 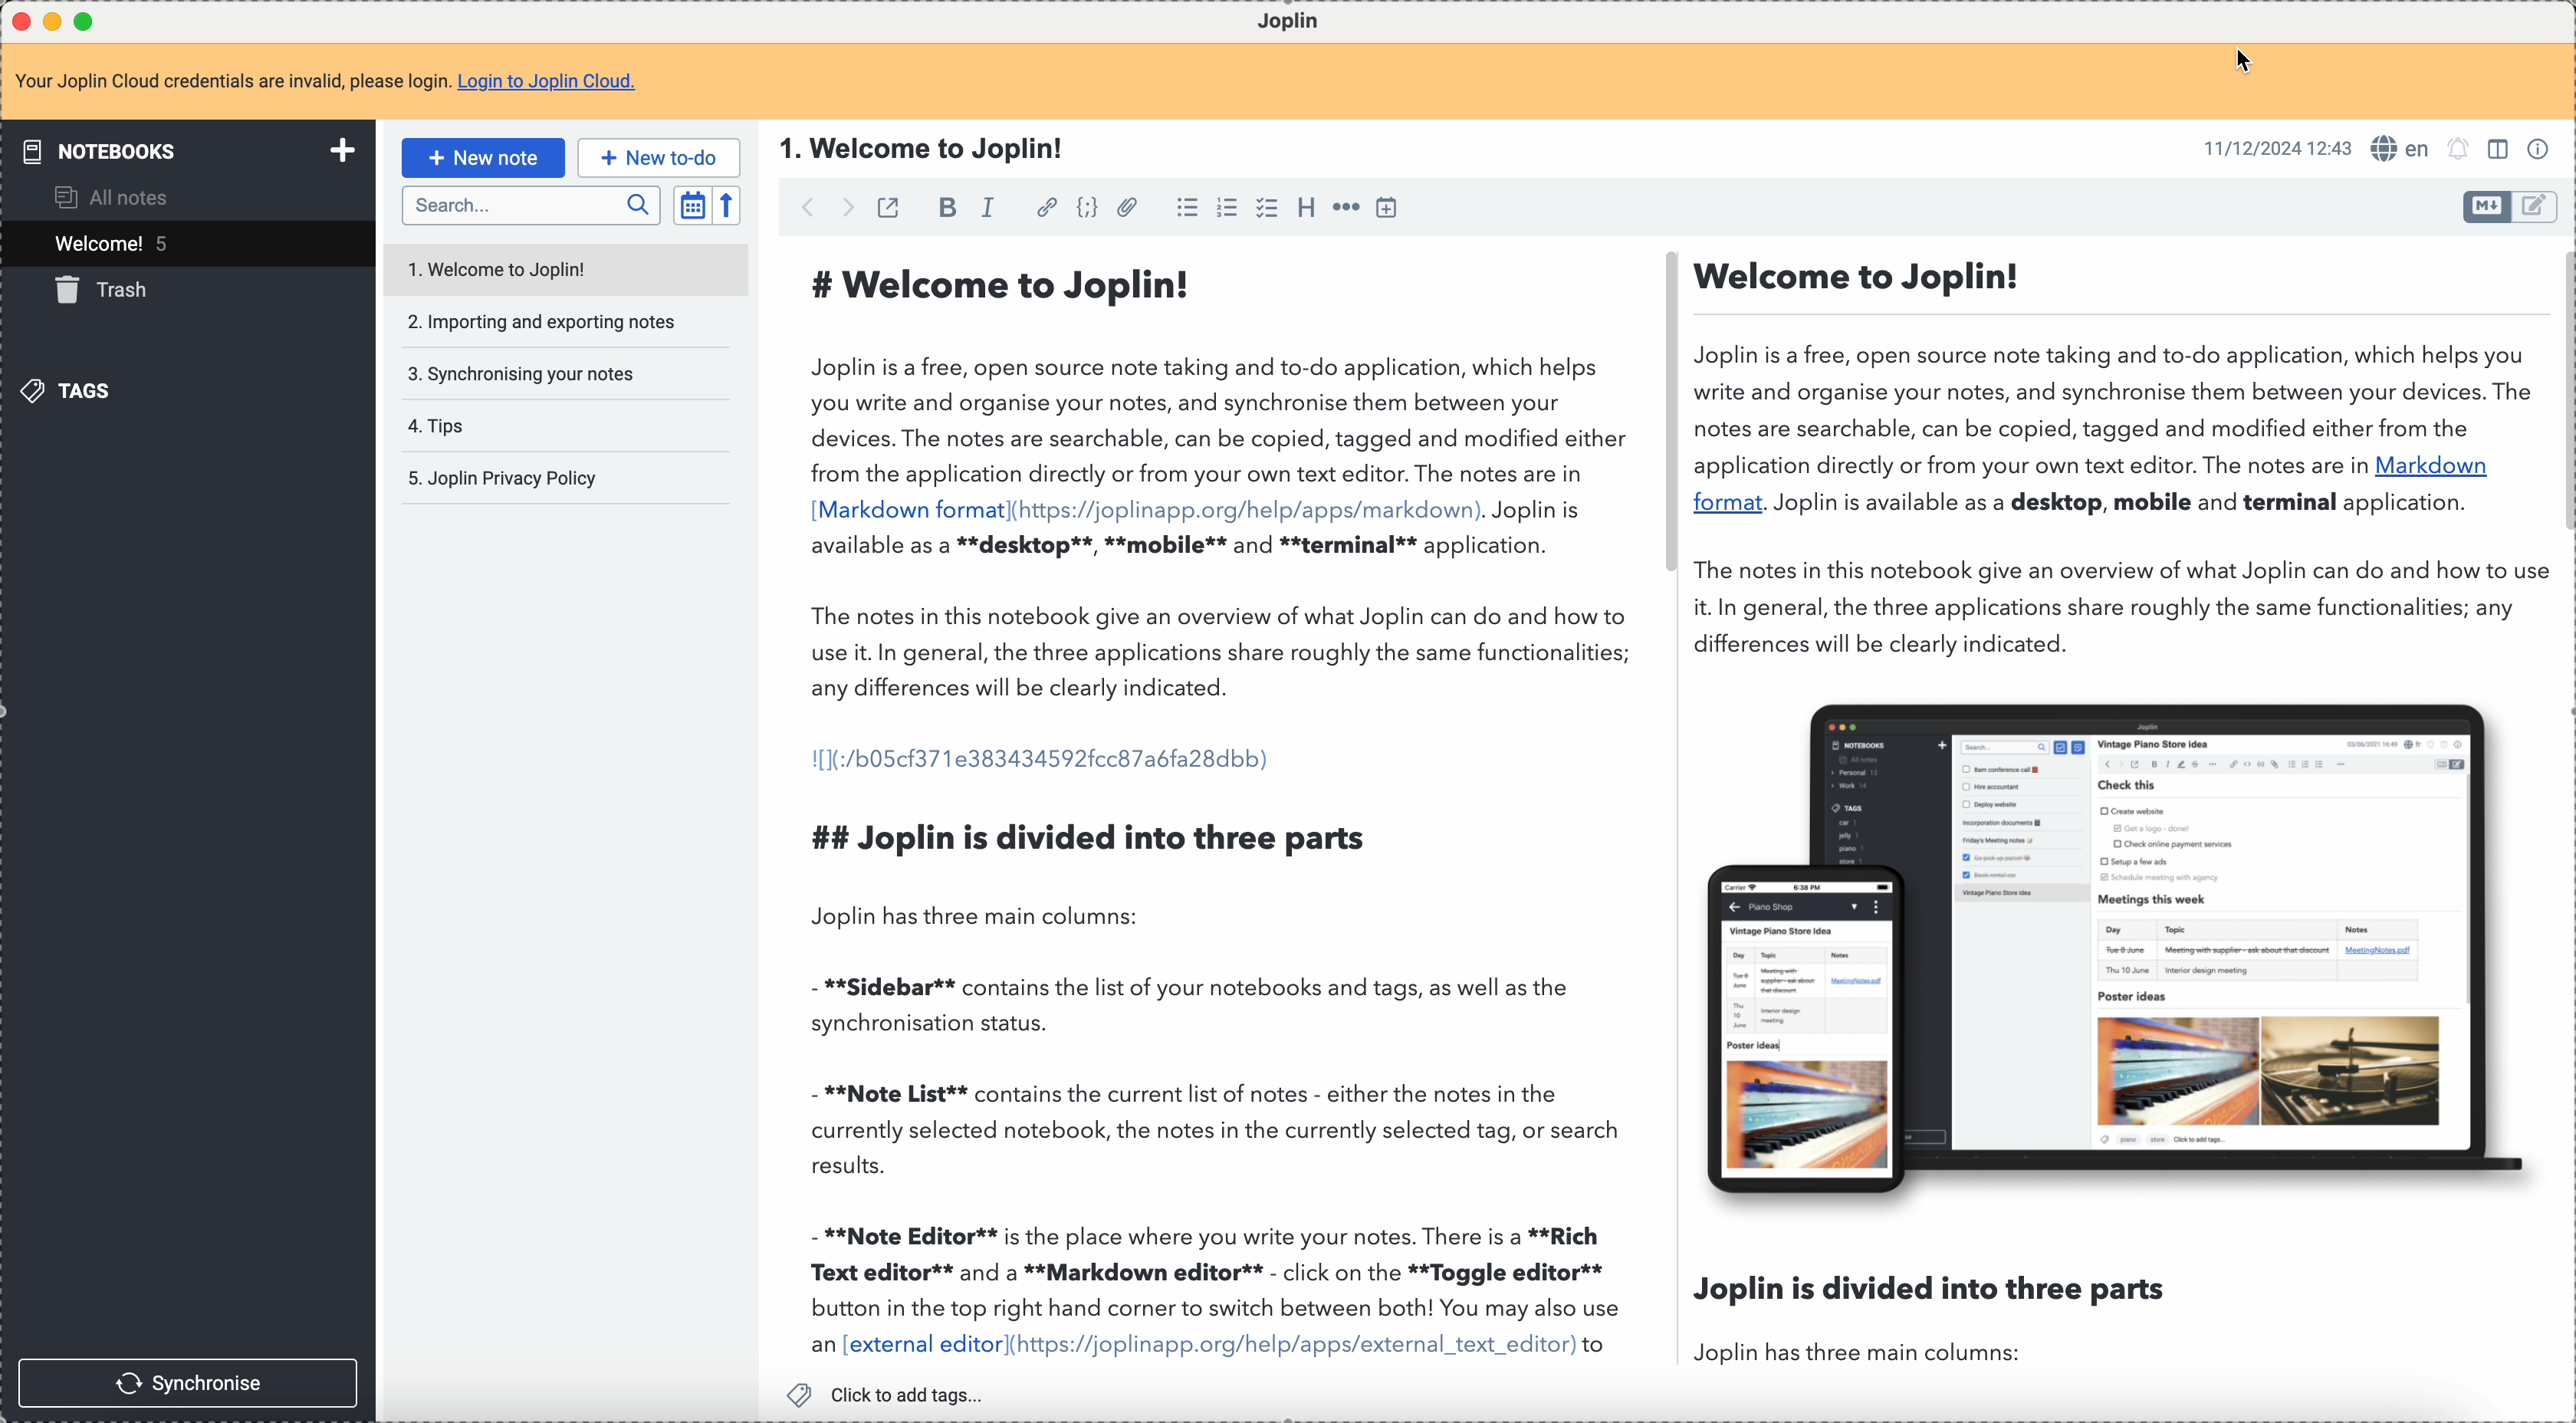 What do you see at coordinates (658, 159) in the screenshot?
I see `new to-do` at bounding box center [658, 159].